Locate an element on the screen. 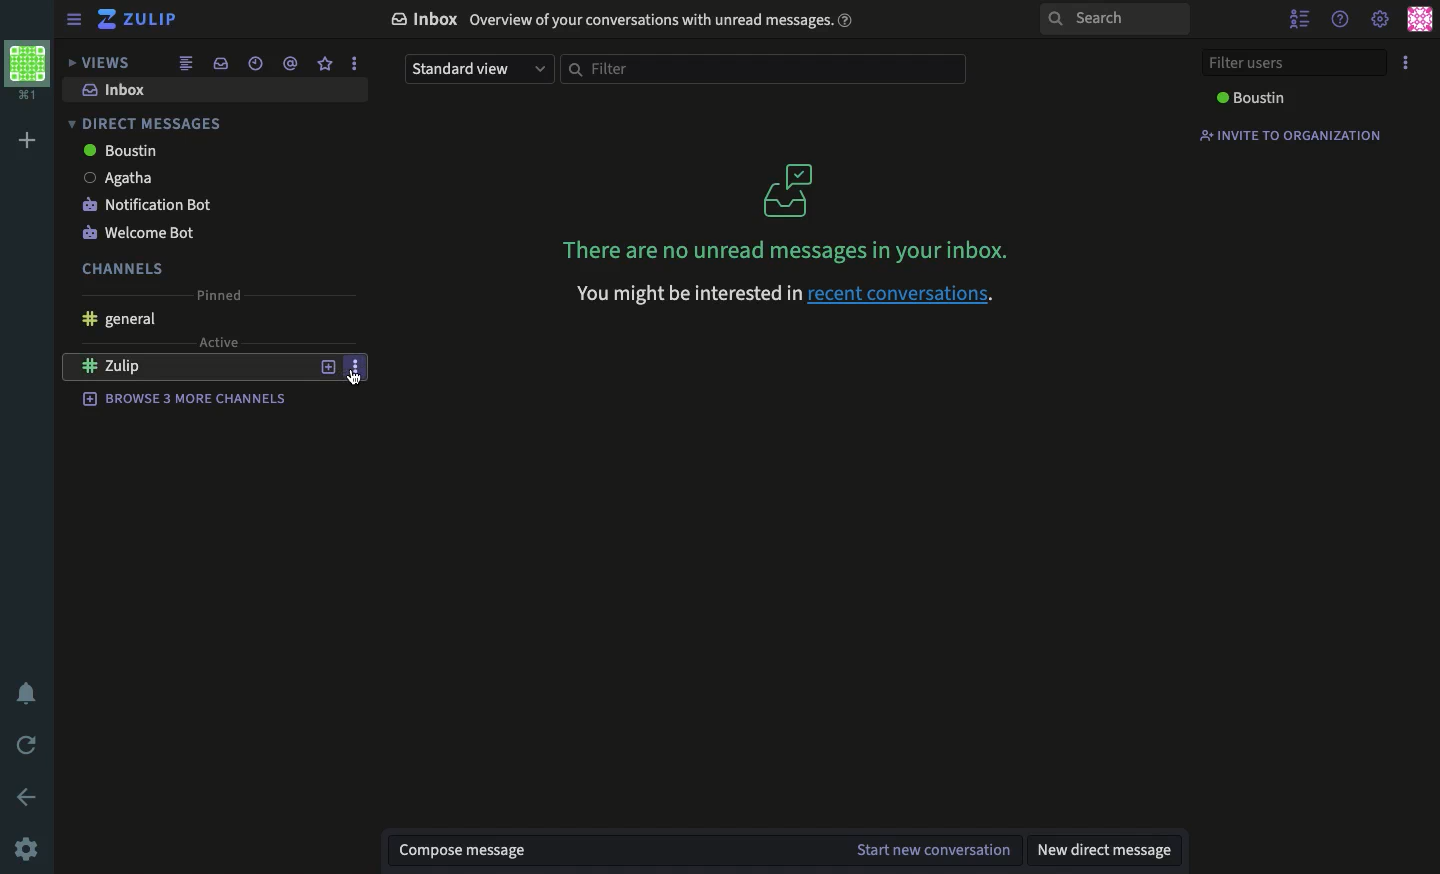 The image size is (1440, 874). settings is located at coordinates (1379, 20).